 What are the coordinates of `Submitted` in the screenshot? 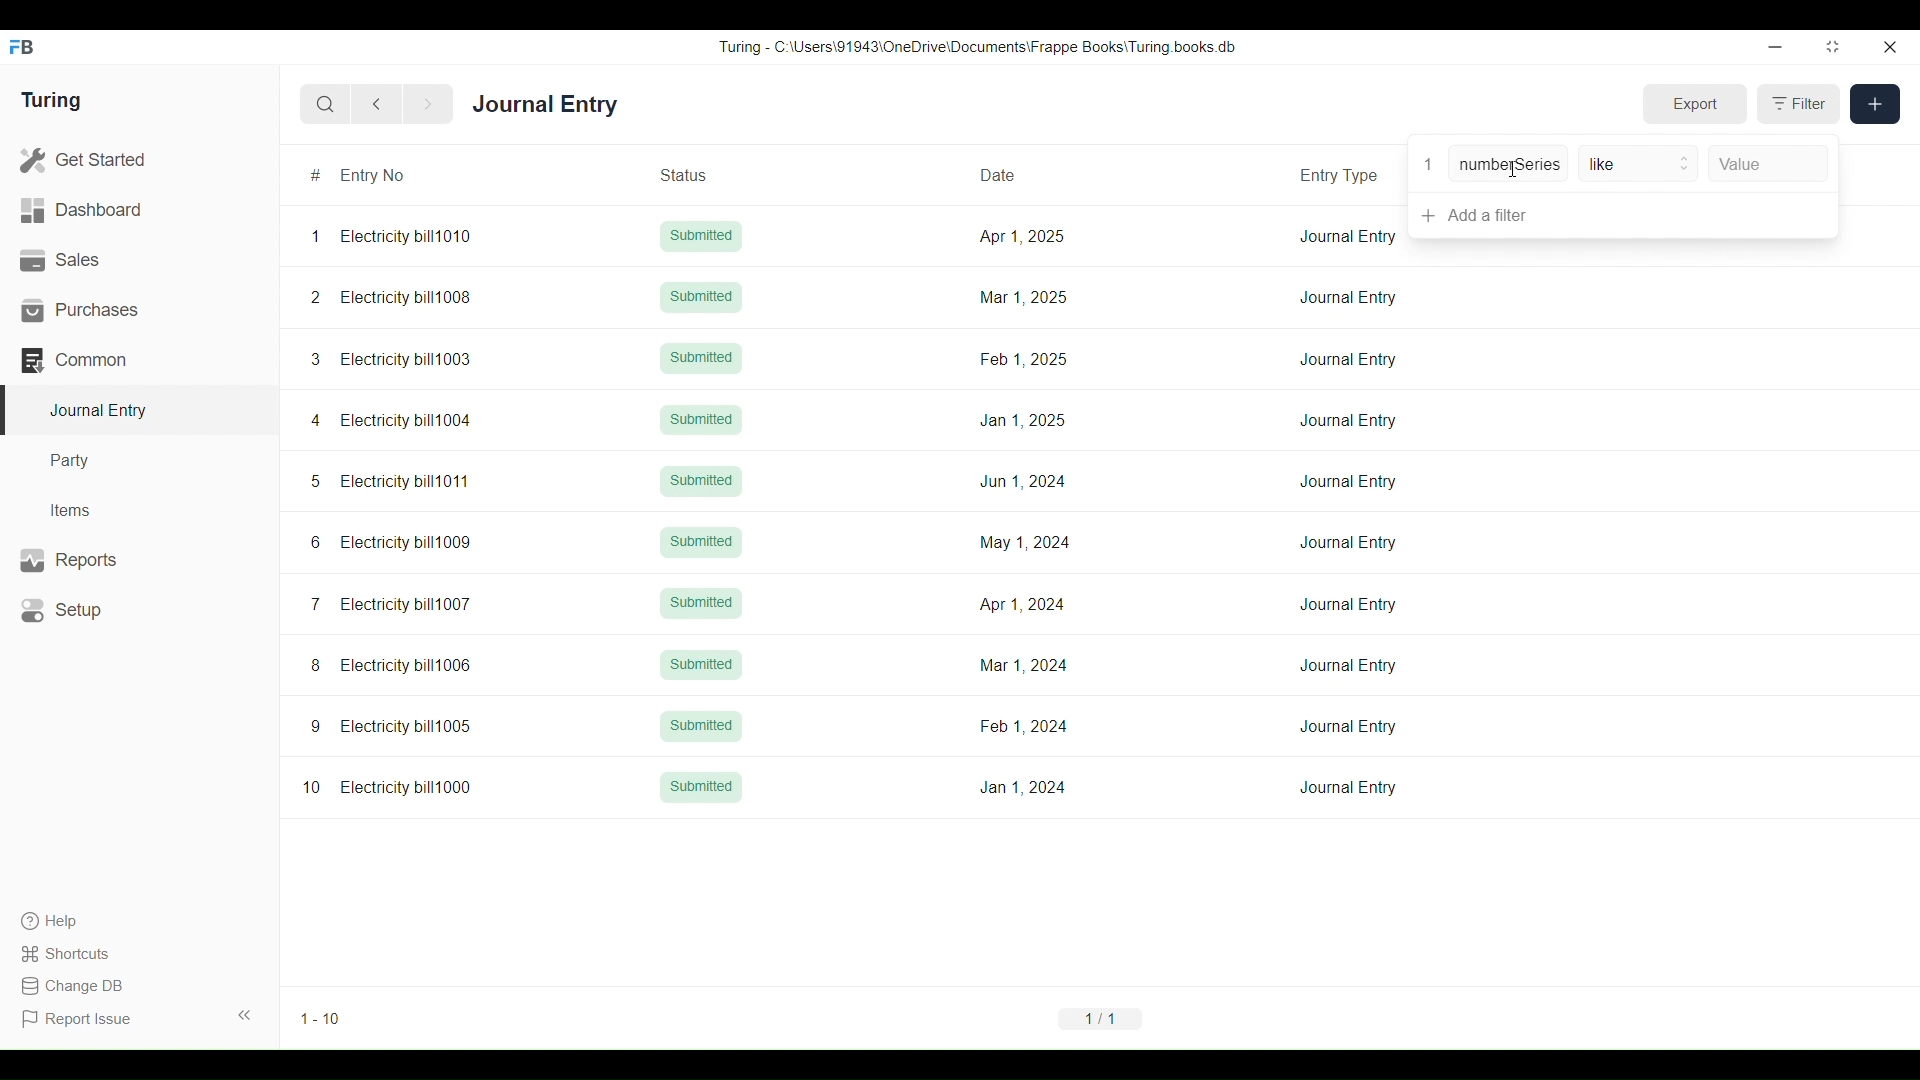 It's located at (700, 663).